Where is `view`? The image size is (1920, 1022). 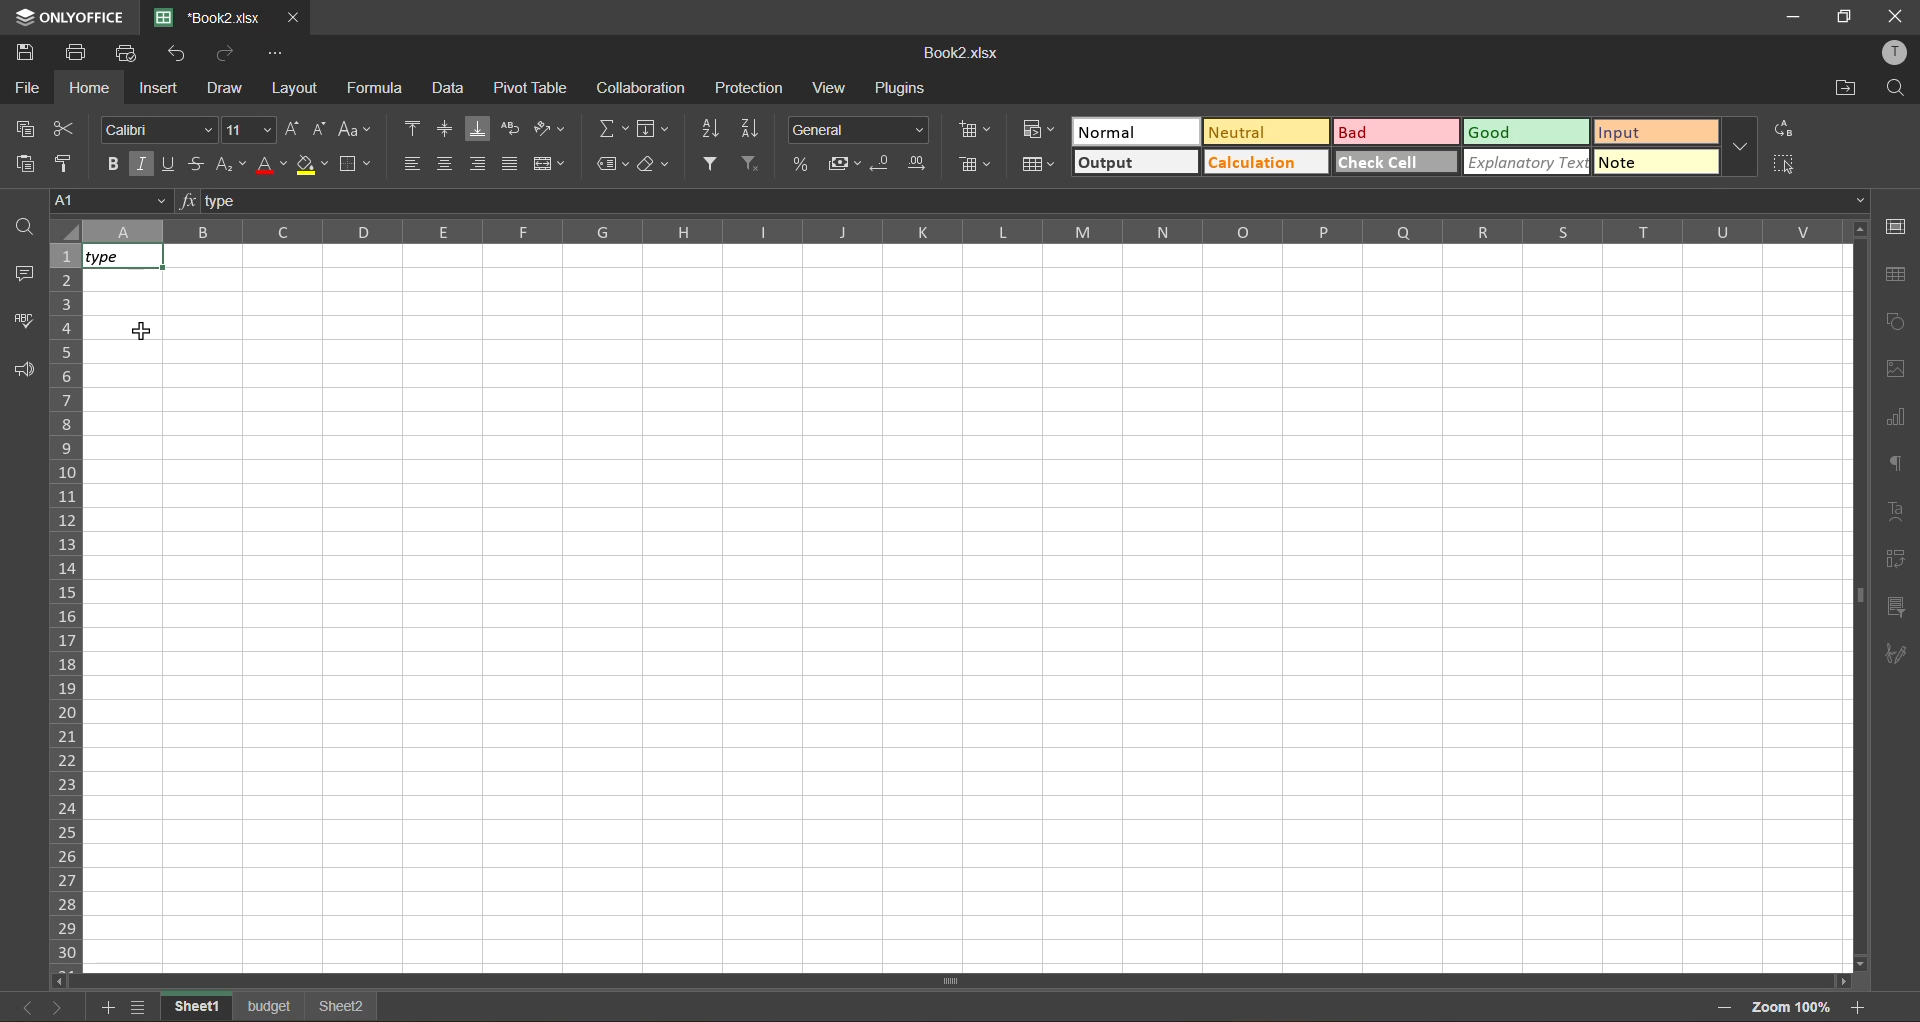
view is located at coordinates (828, 90).